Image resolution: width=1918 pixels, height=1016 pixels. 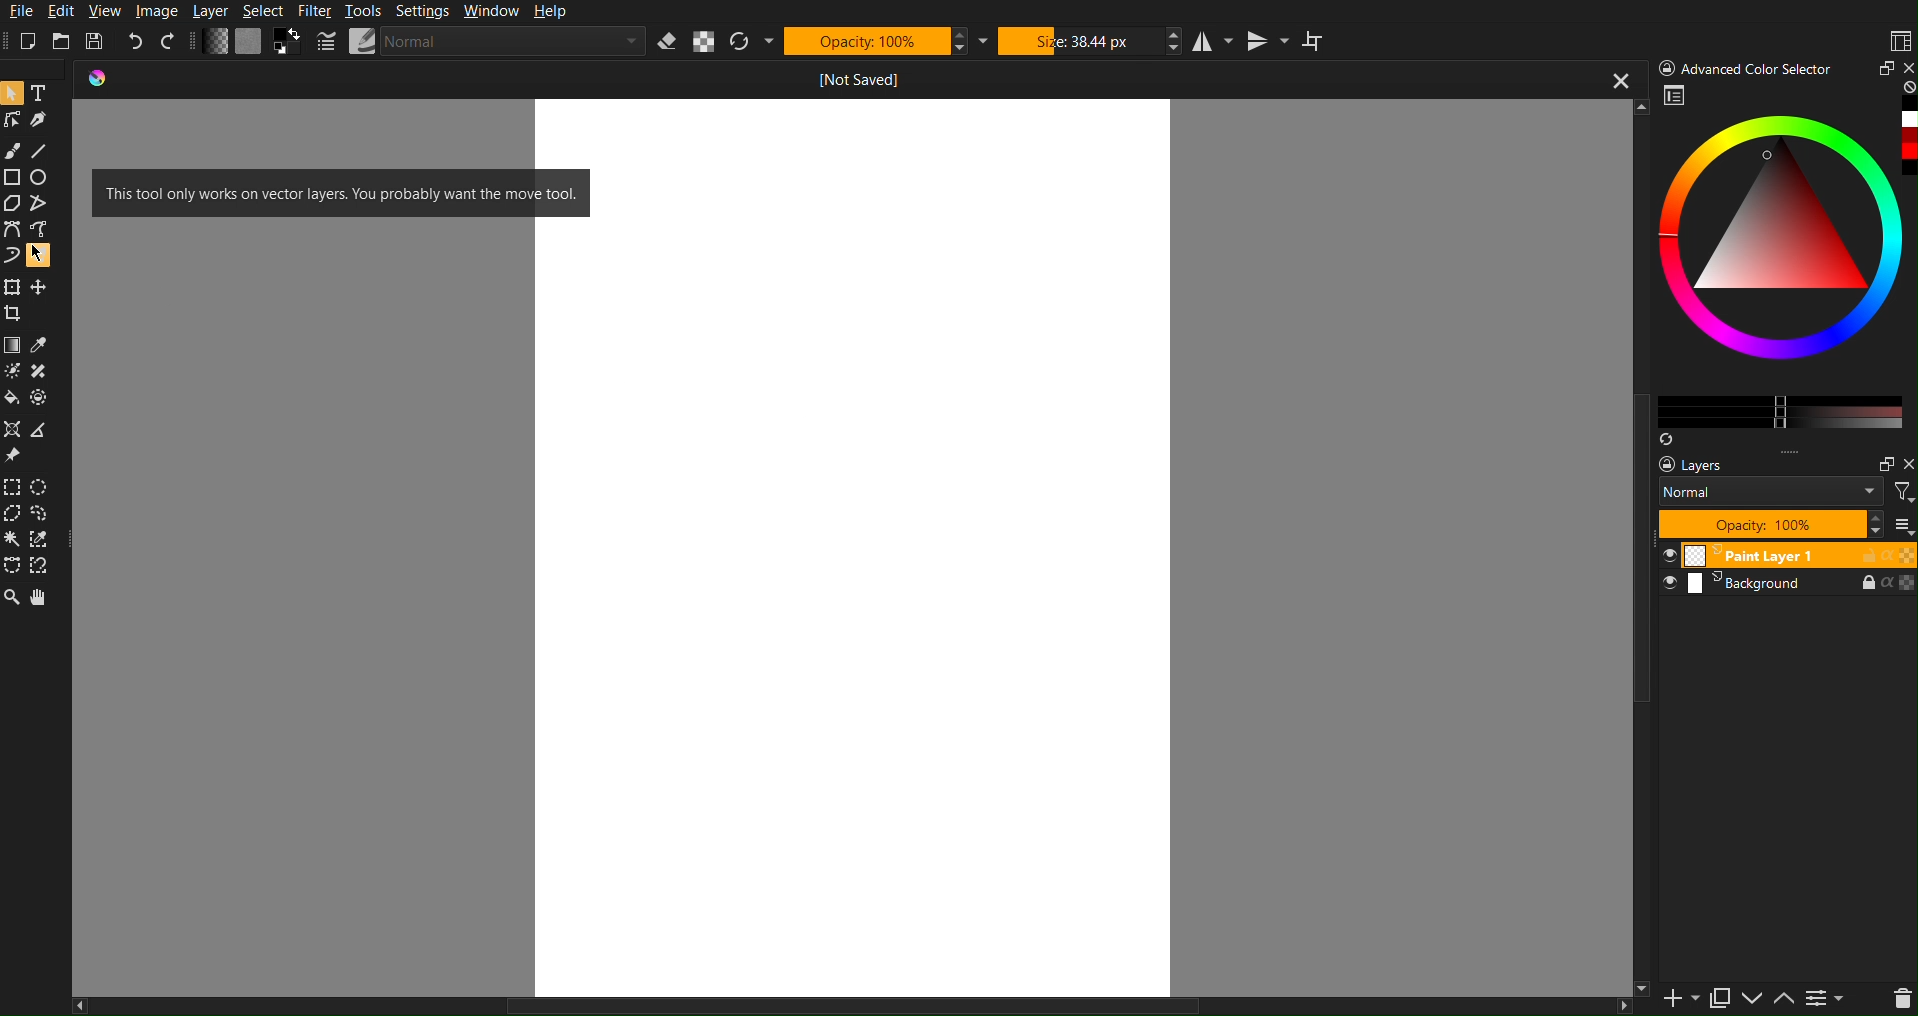 I want to click on Paint Layer 1, so click(x=1788, y=554).